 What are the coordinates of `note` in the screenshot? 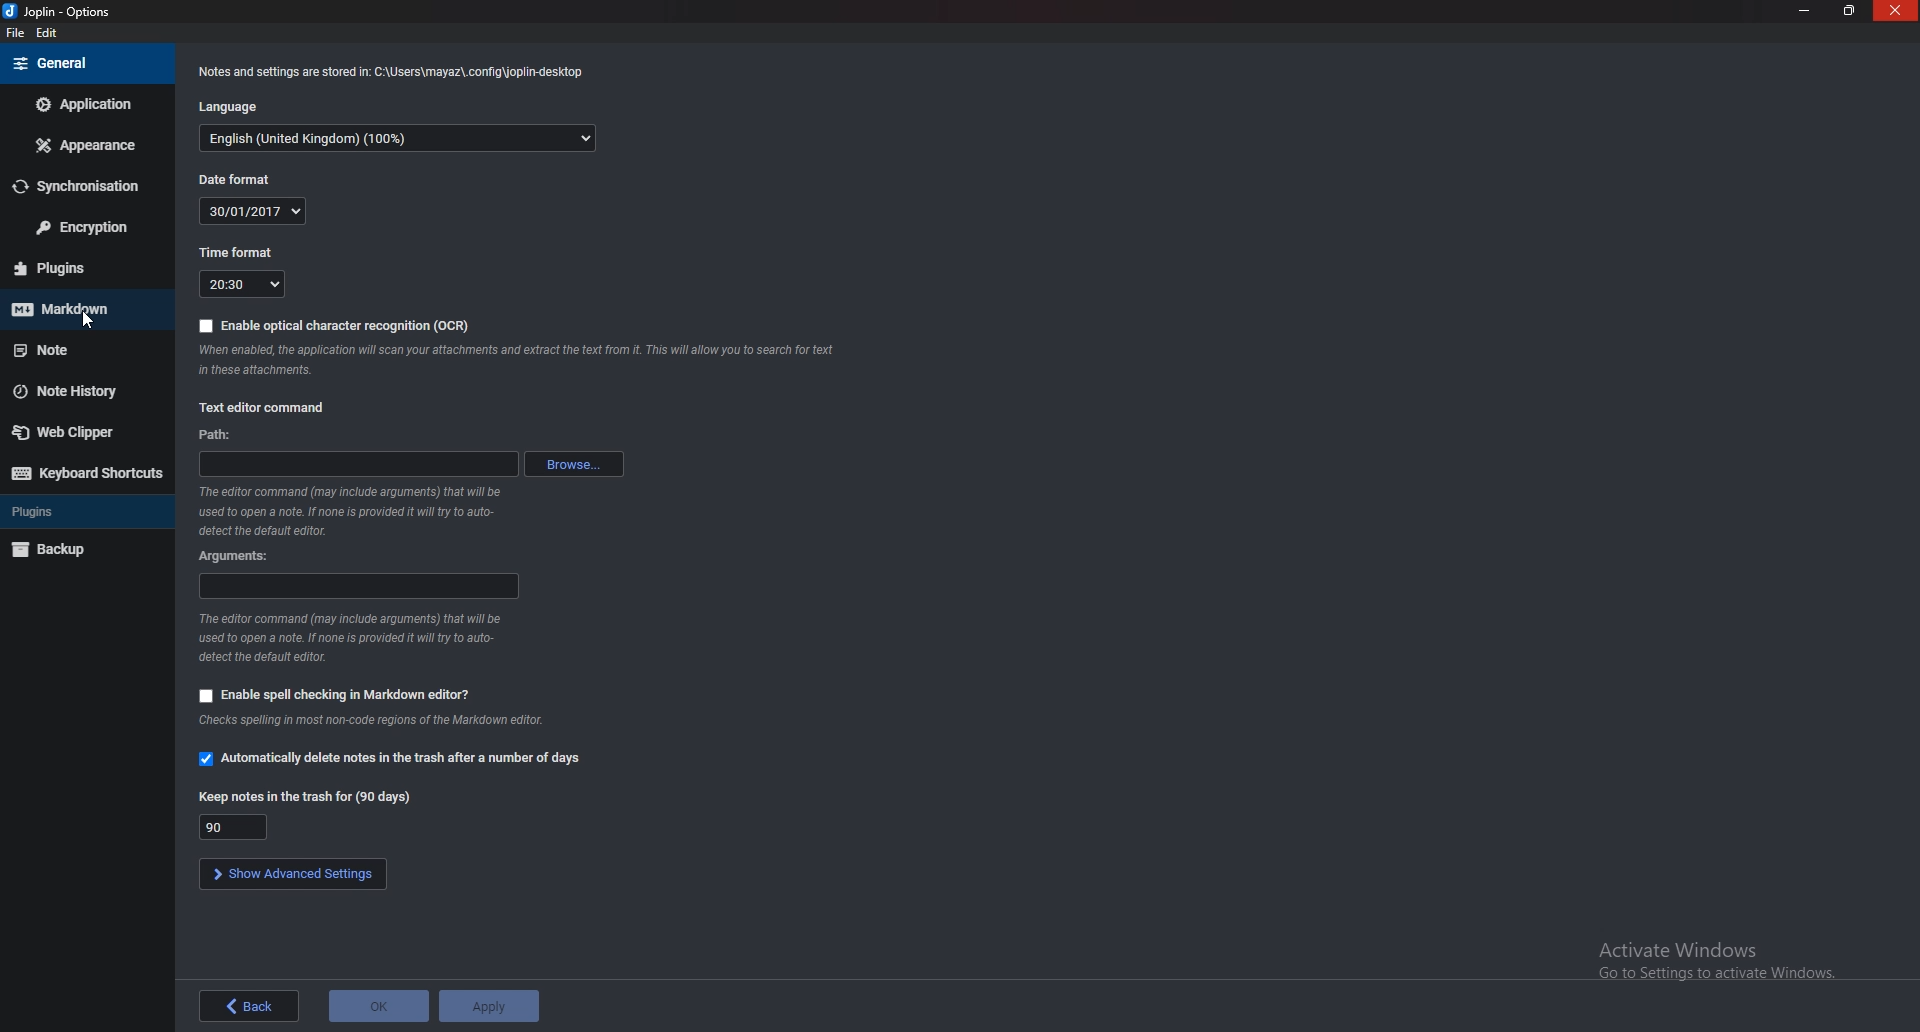 It's located at (81, 352).